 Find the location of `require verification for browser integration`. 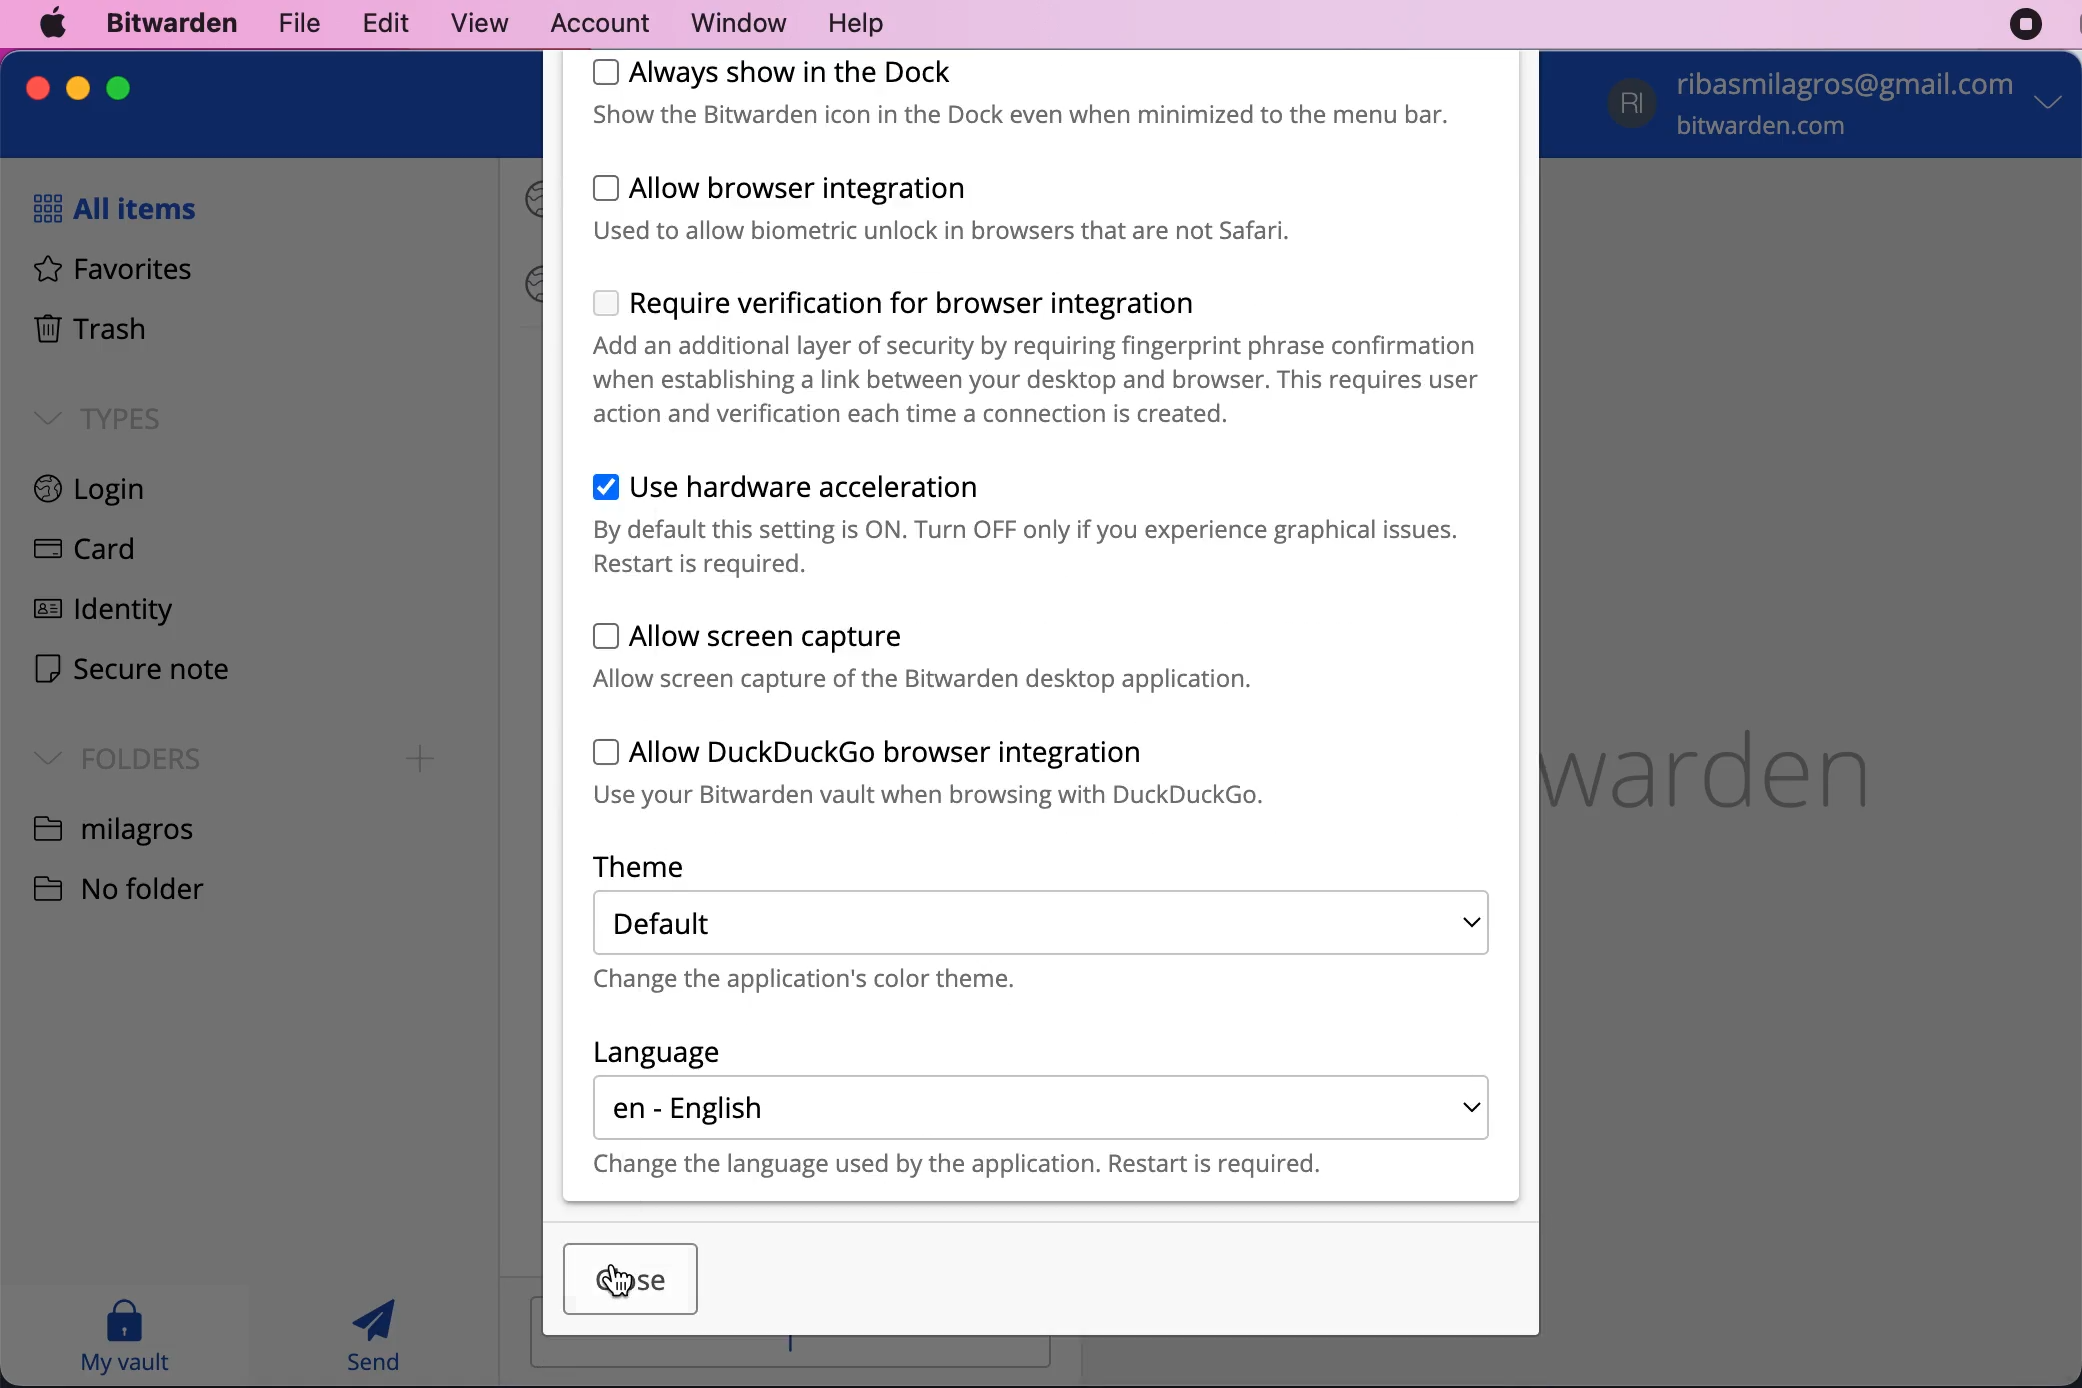

require verification for browser integration is located at coordinates (1042, 363).